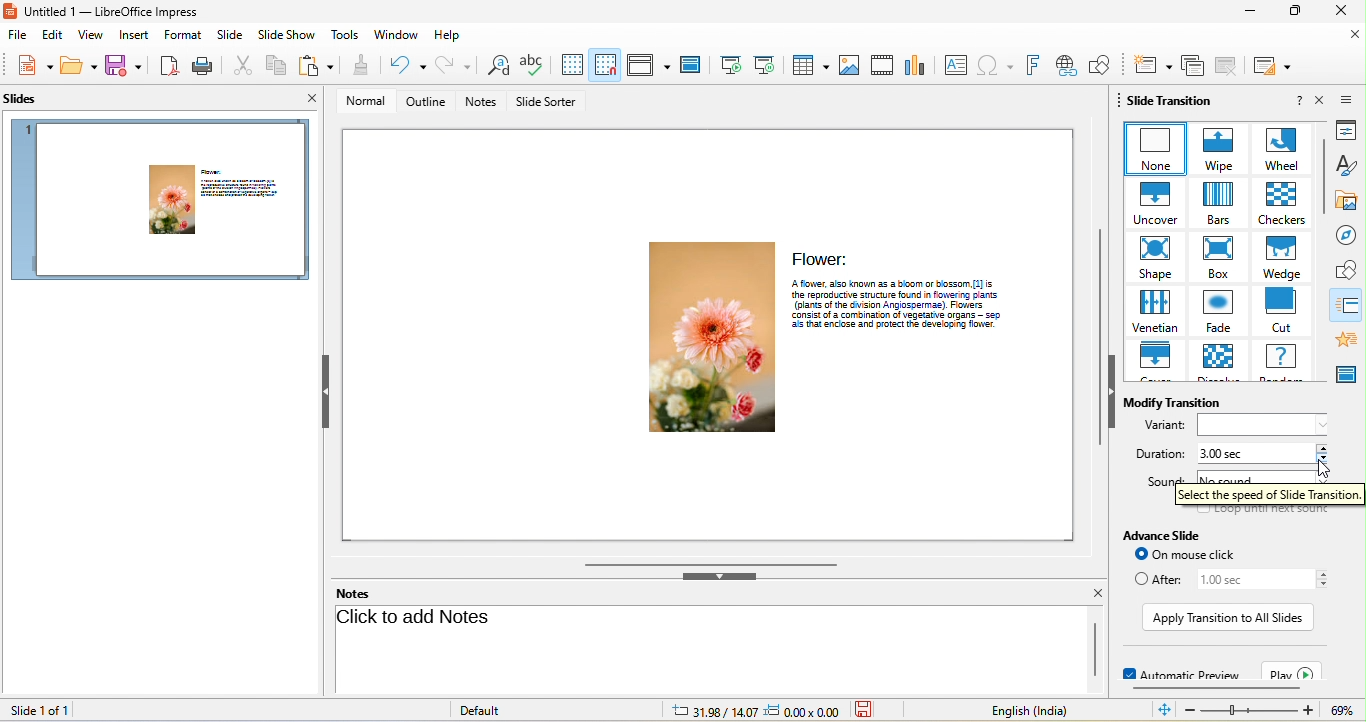 Image resolution: width=1366 pixels, height=722 pixels. I want to click on slideshow, so click(286, 35).